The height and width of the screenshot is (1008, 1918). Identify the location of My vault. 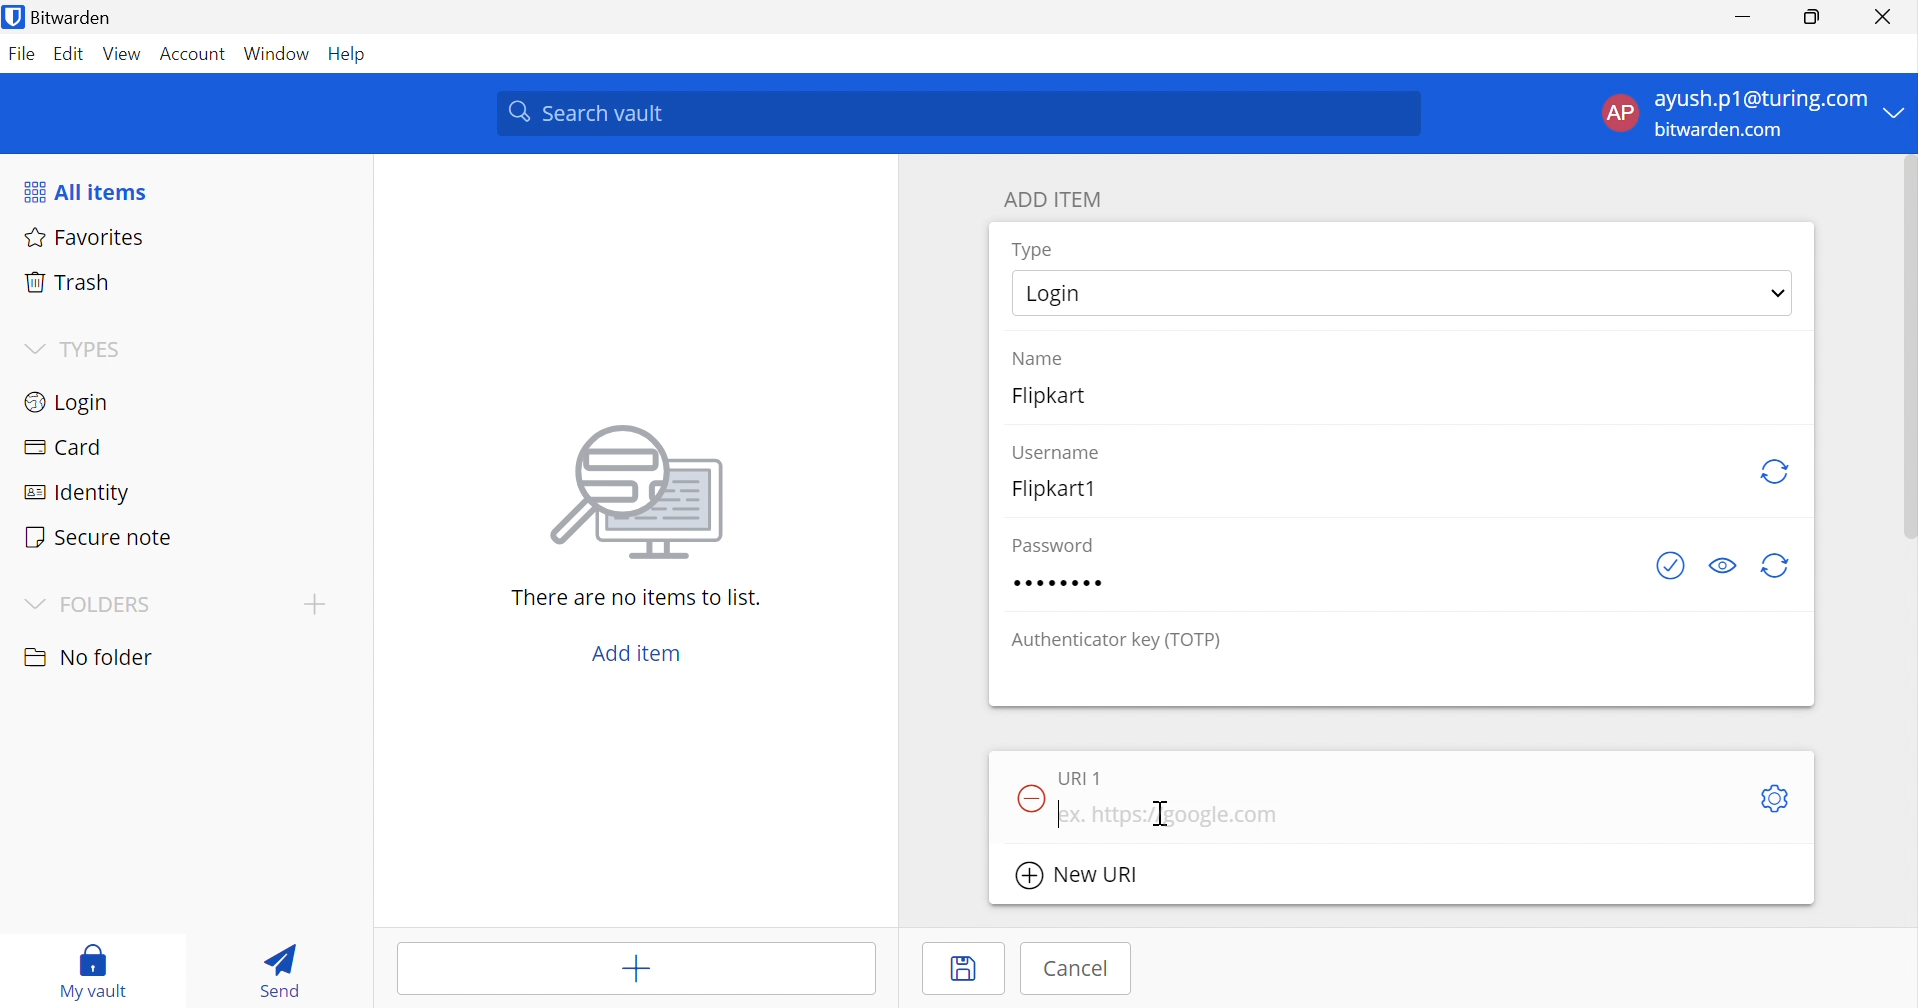
(97, 970).